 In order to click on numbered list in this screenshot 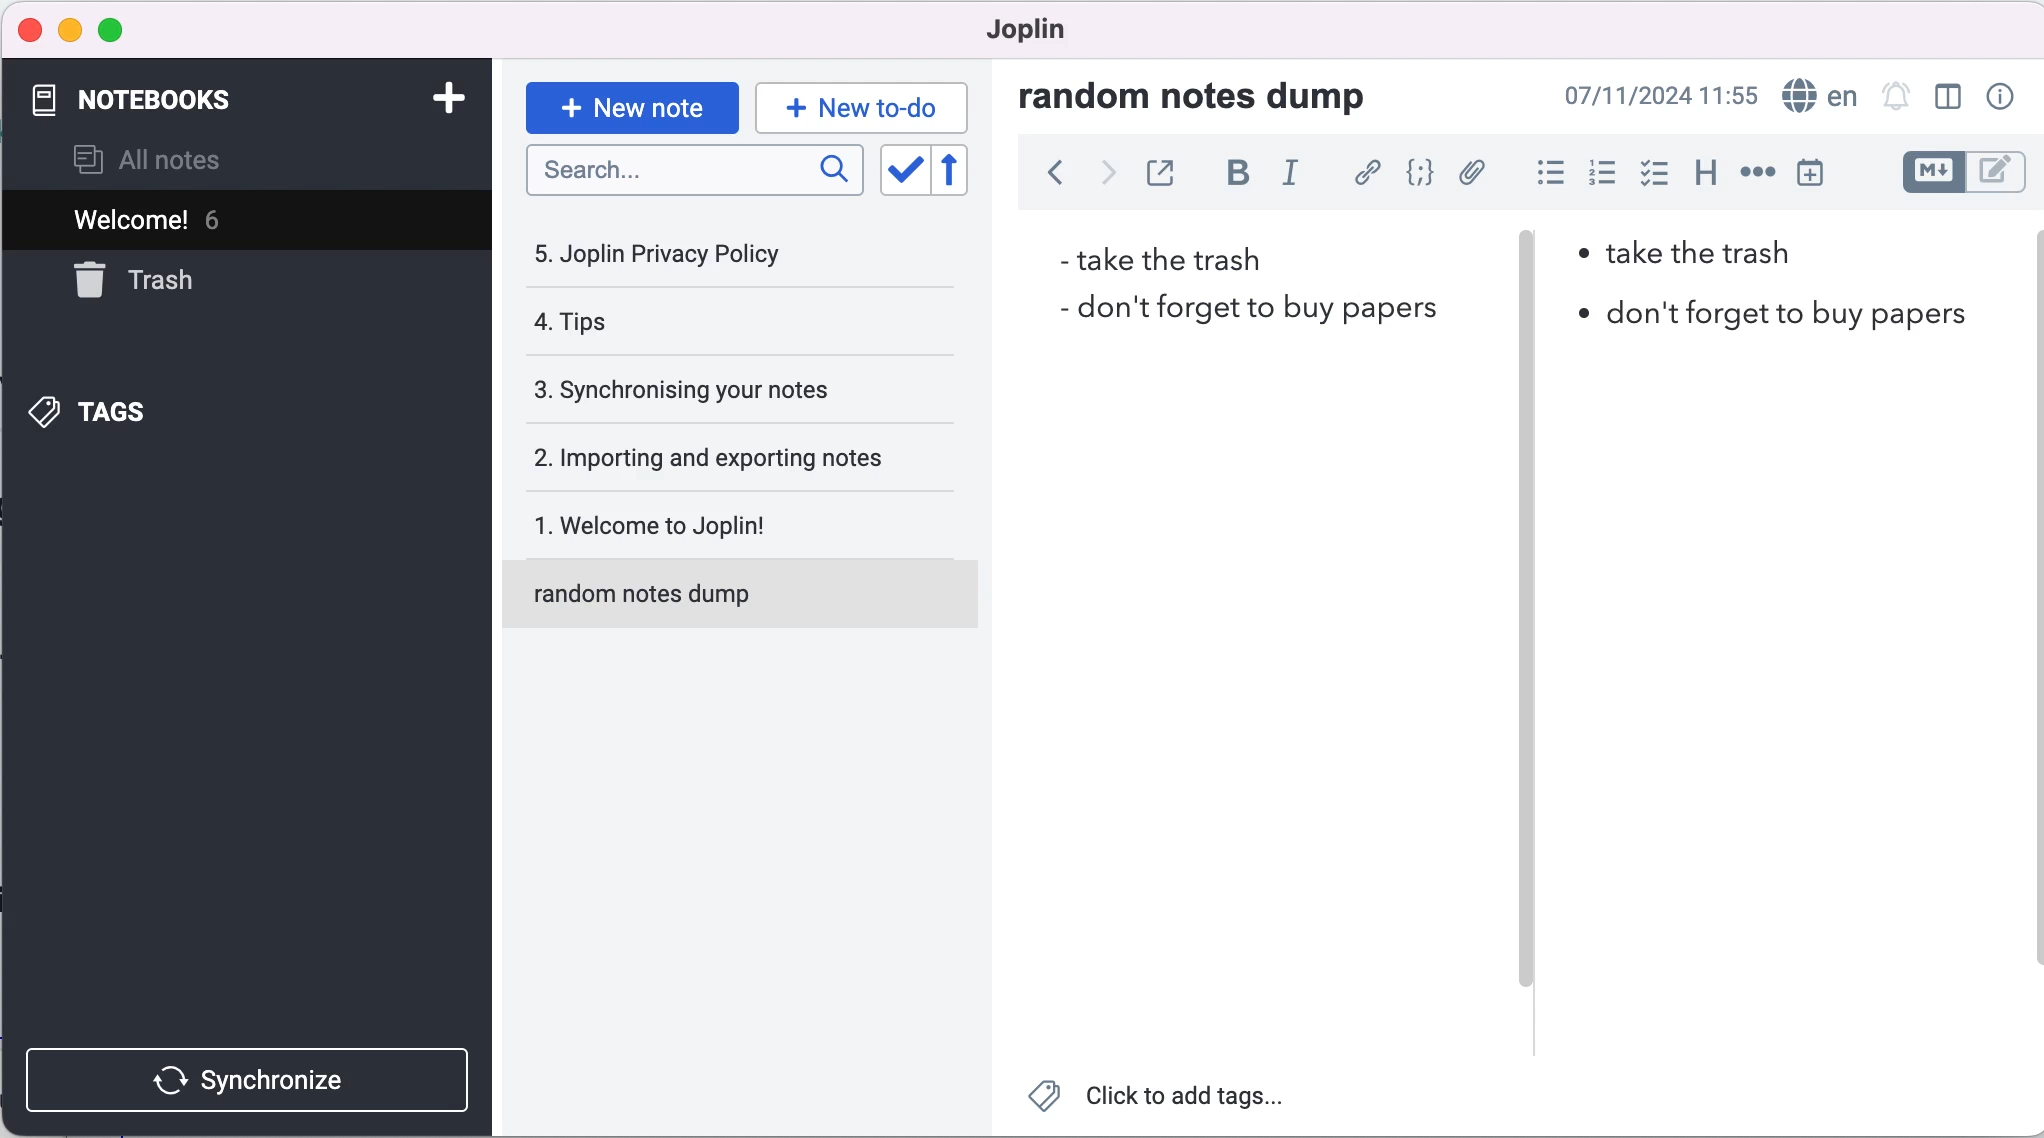, I will do `click(1598, 173)`.